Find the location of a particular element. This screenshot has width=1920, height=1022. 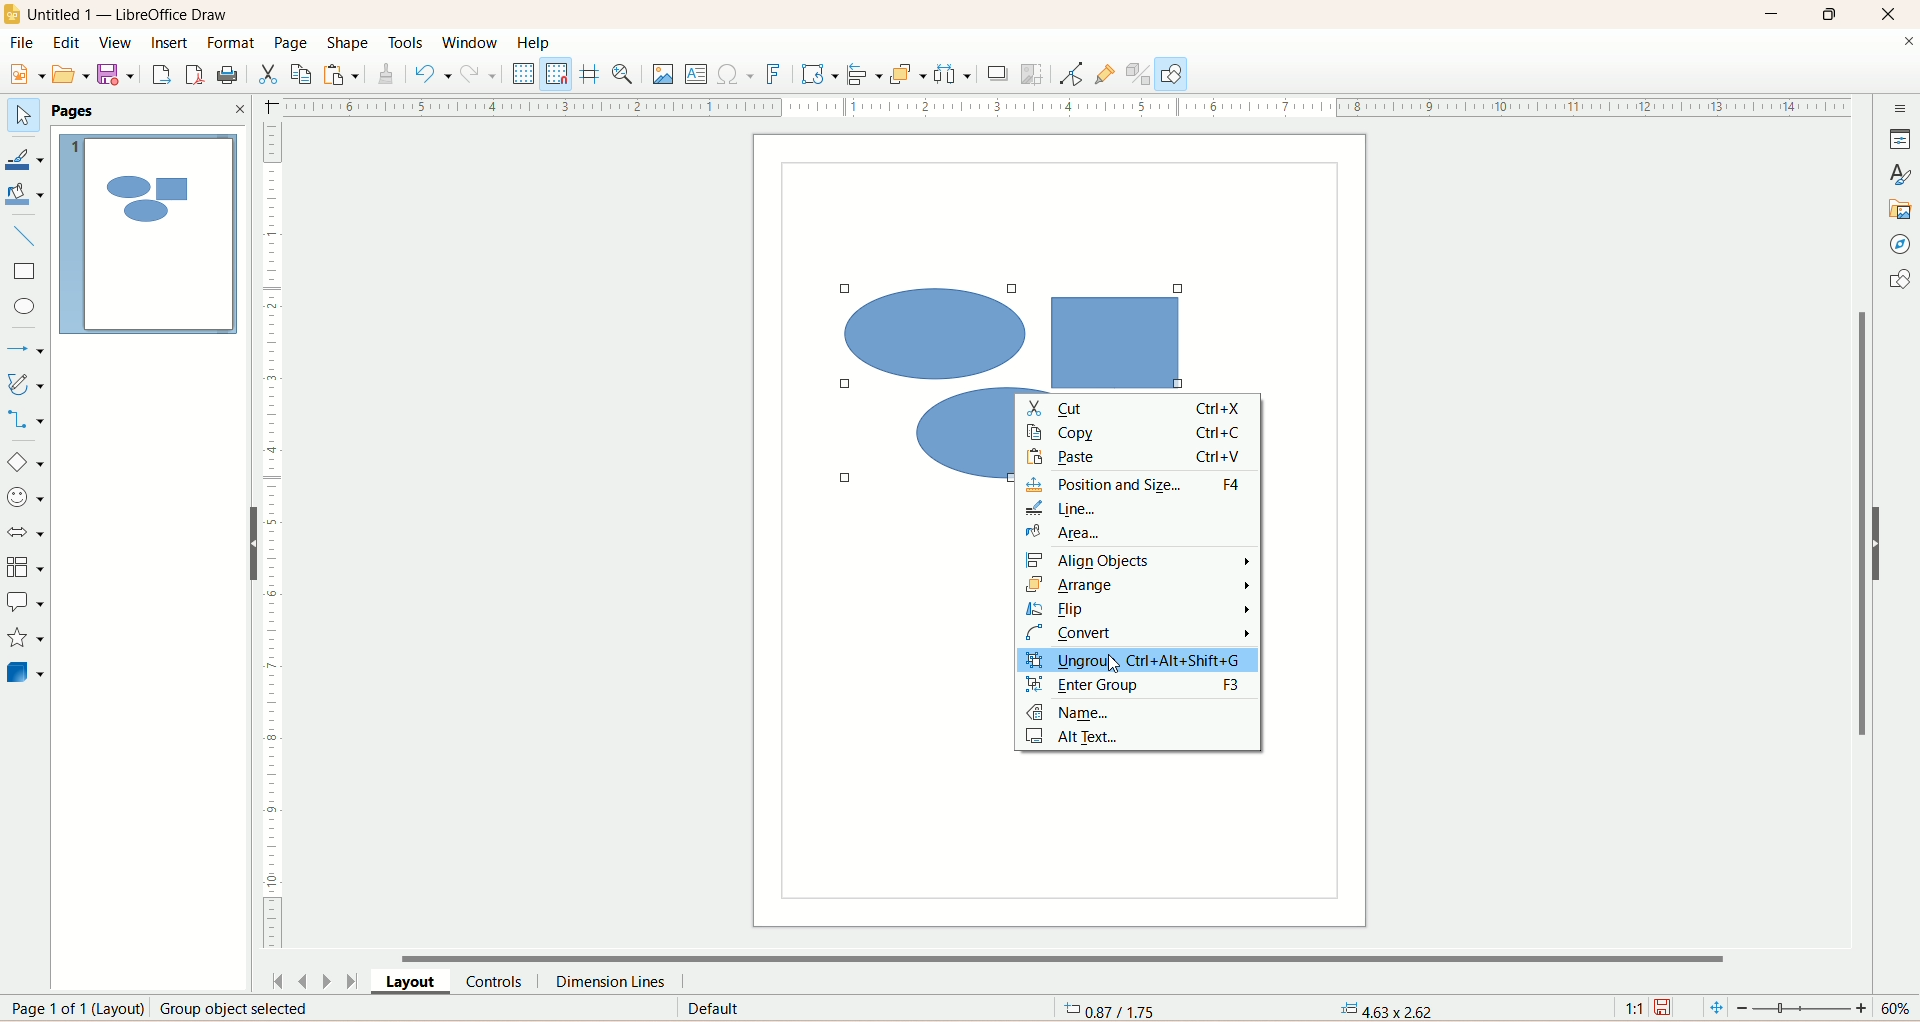

allign objects is located at coordinates (1144, 564).